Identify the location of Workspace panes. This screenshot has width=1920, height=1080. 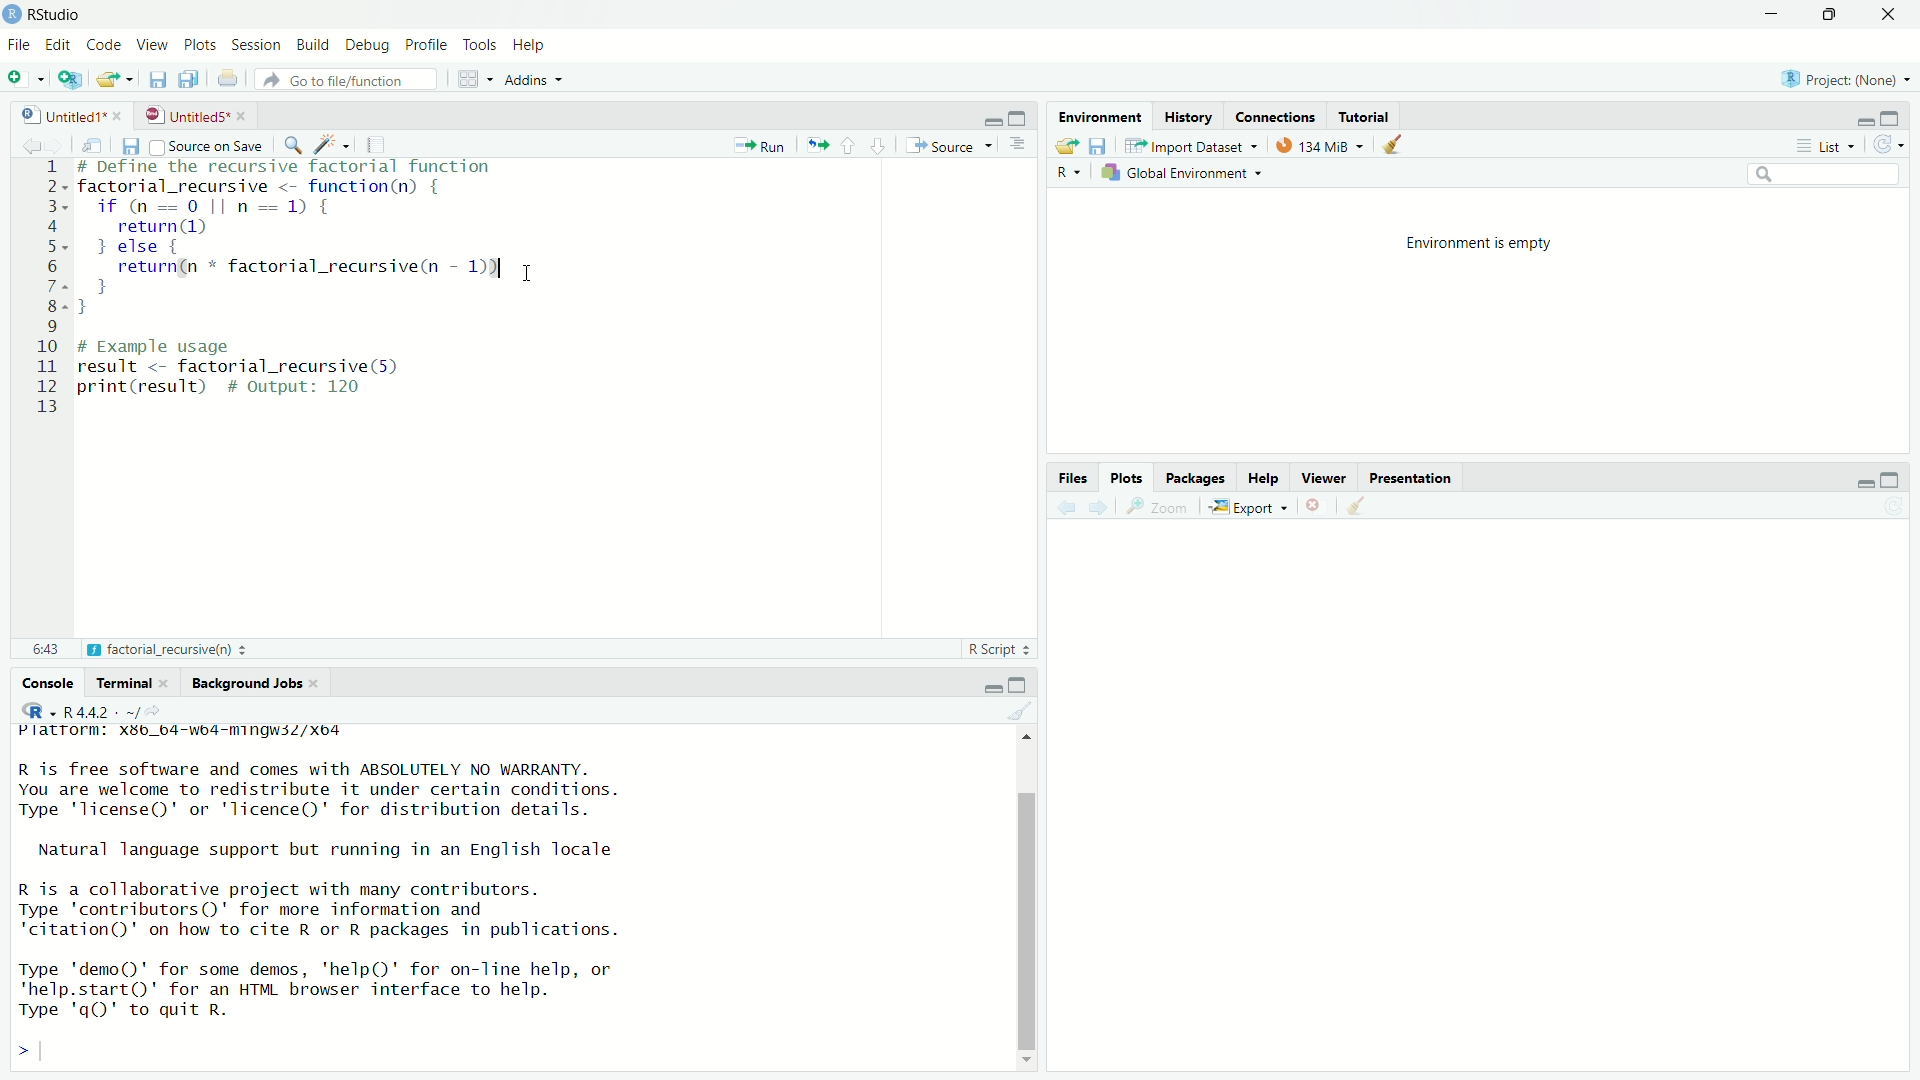
(473, 80).